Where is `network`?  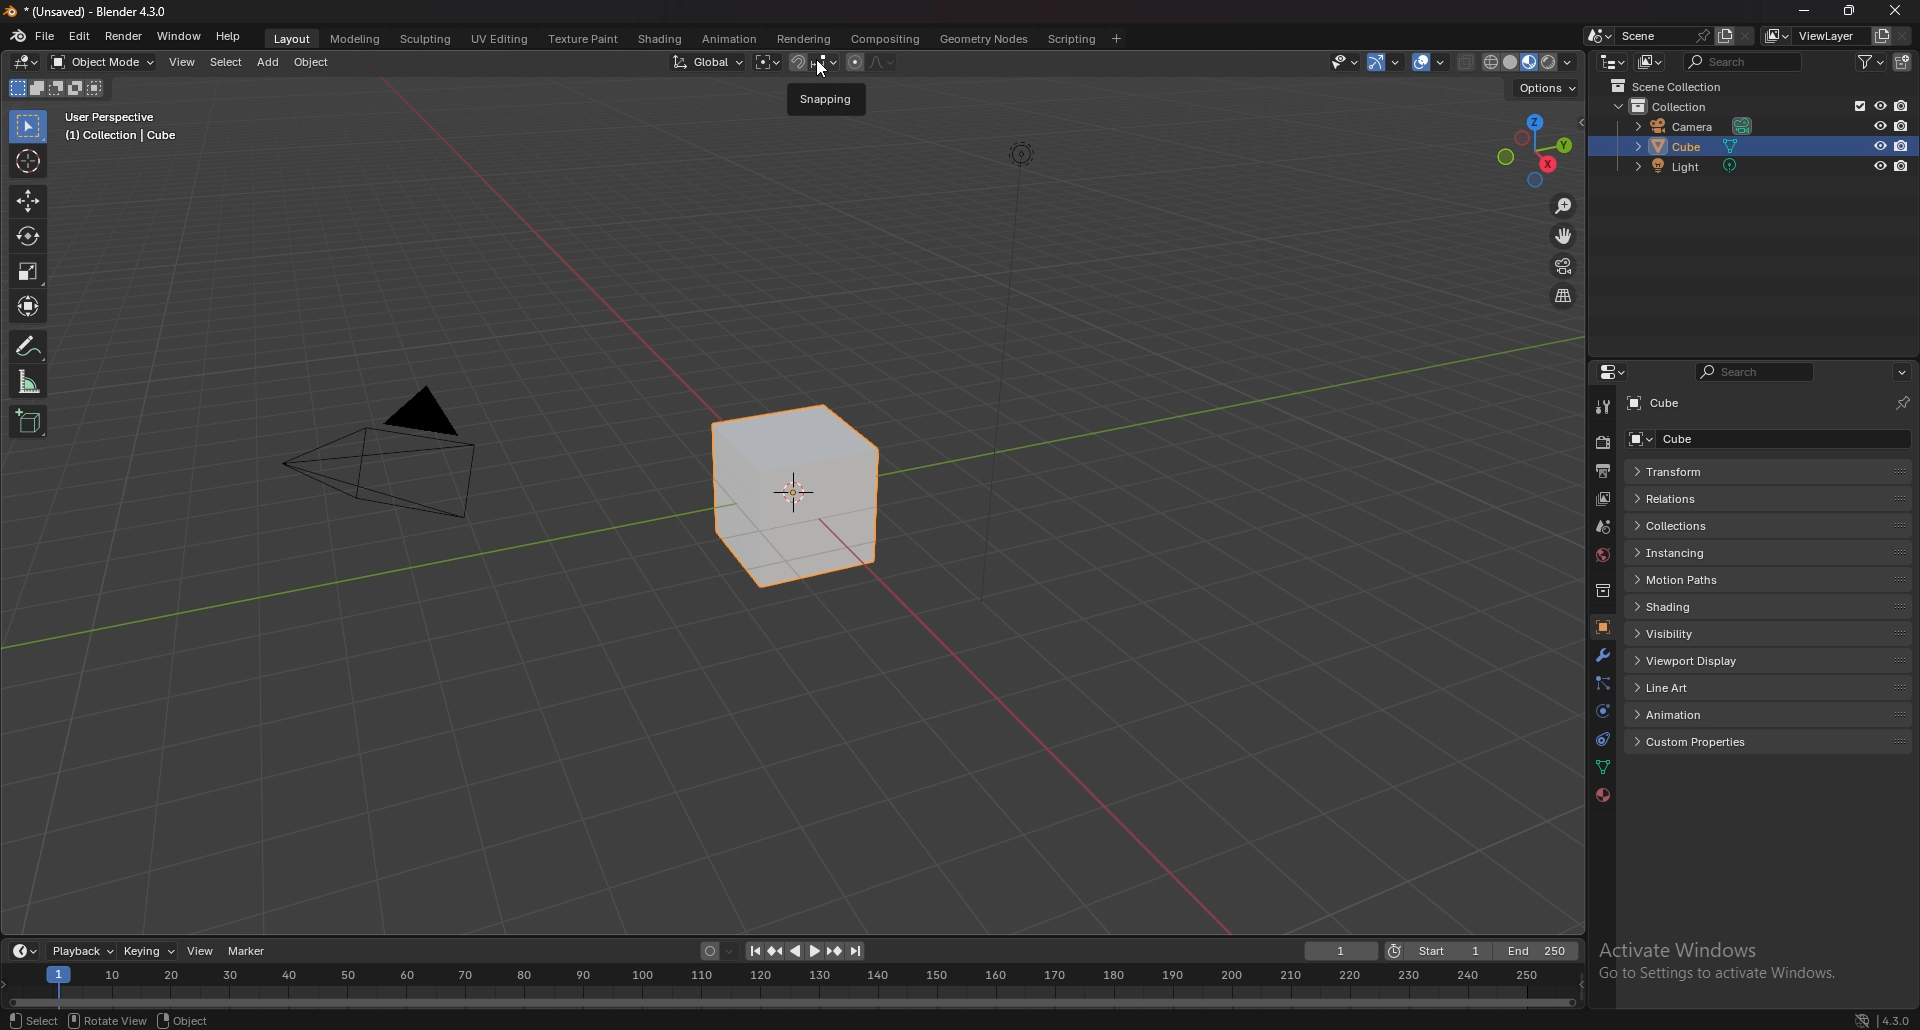 network is located at coordinates (1862, 1019).